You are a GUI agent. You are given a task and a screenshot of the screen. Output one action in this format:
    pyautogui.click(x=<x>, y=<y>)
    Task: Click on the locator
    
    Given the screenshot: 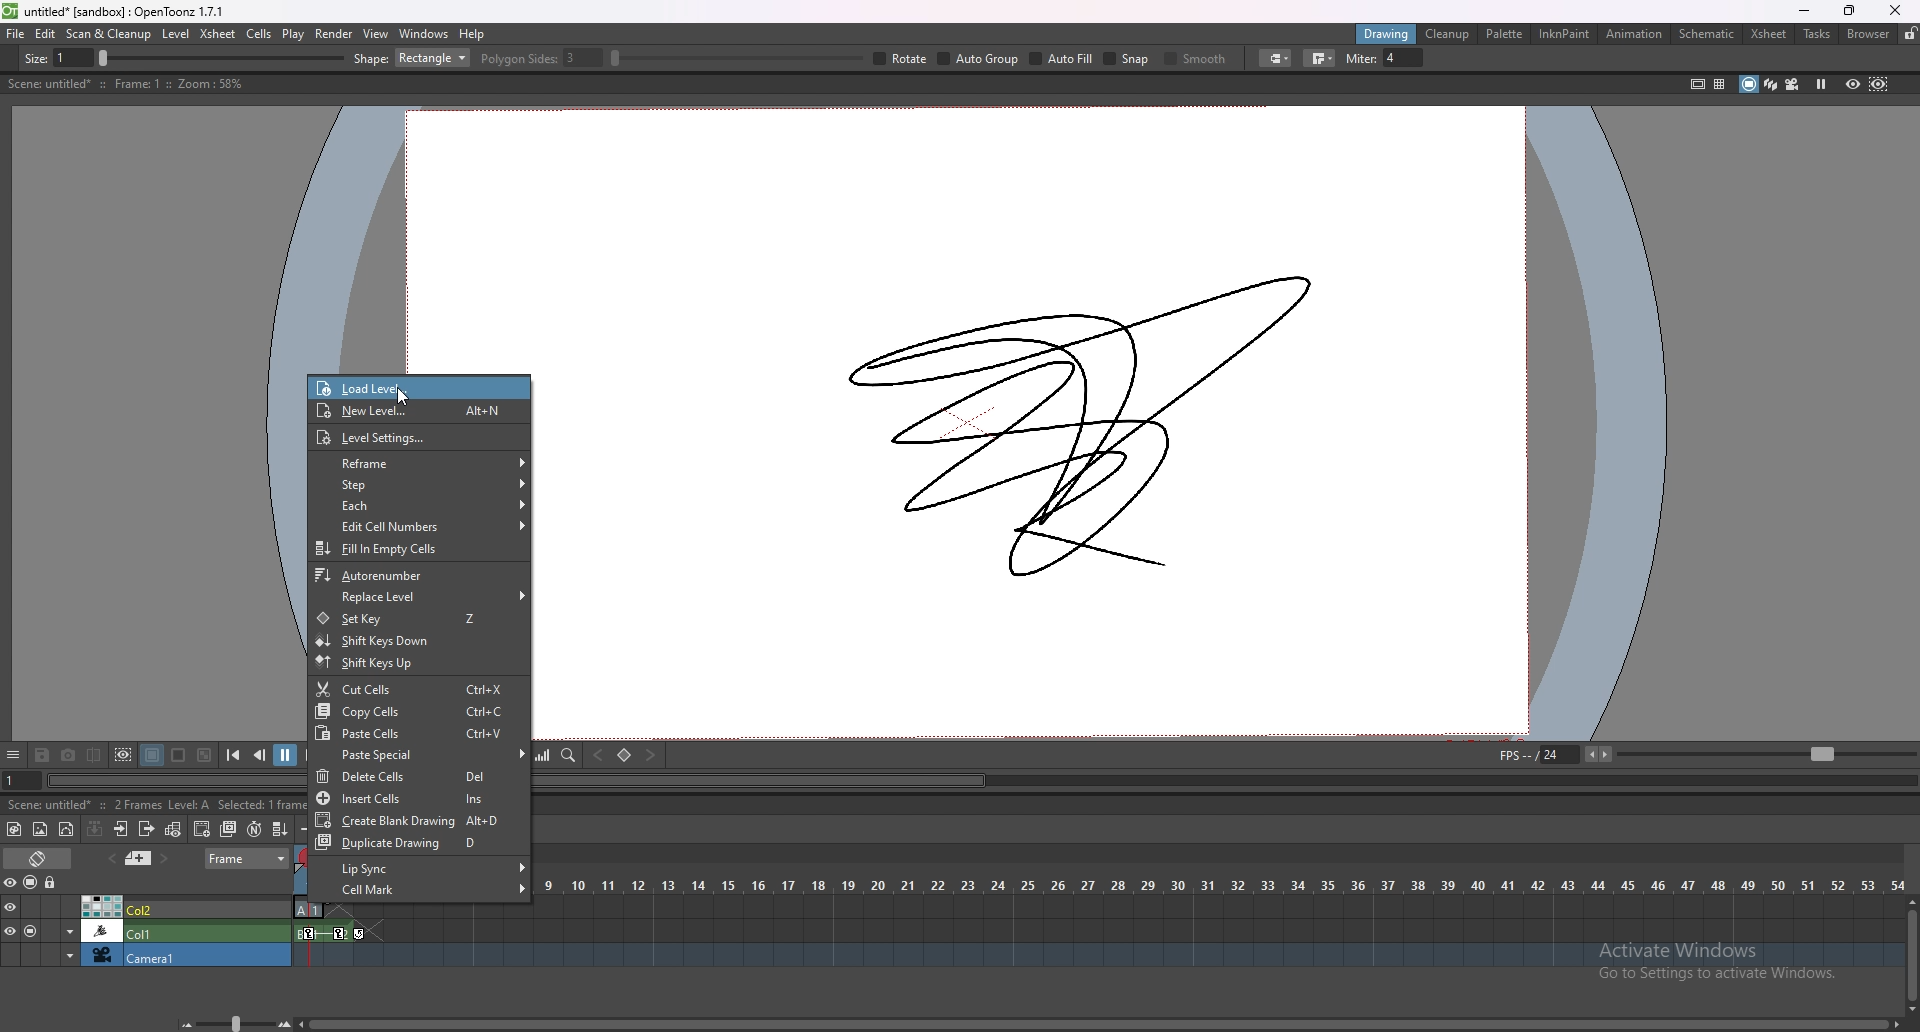 What is the action you would take?
    pyautogui.click(x=569, y=754)
    